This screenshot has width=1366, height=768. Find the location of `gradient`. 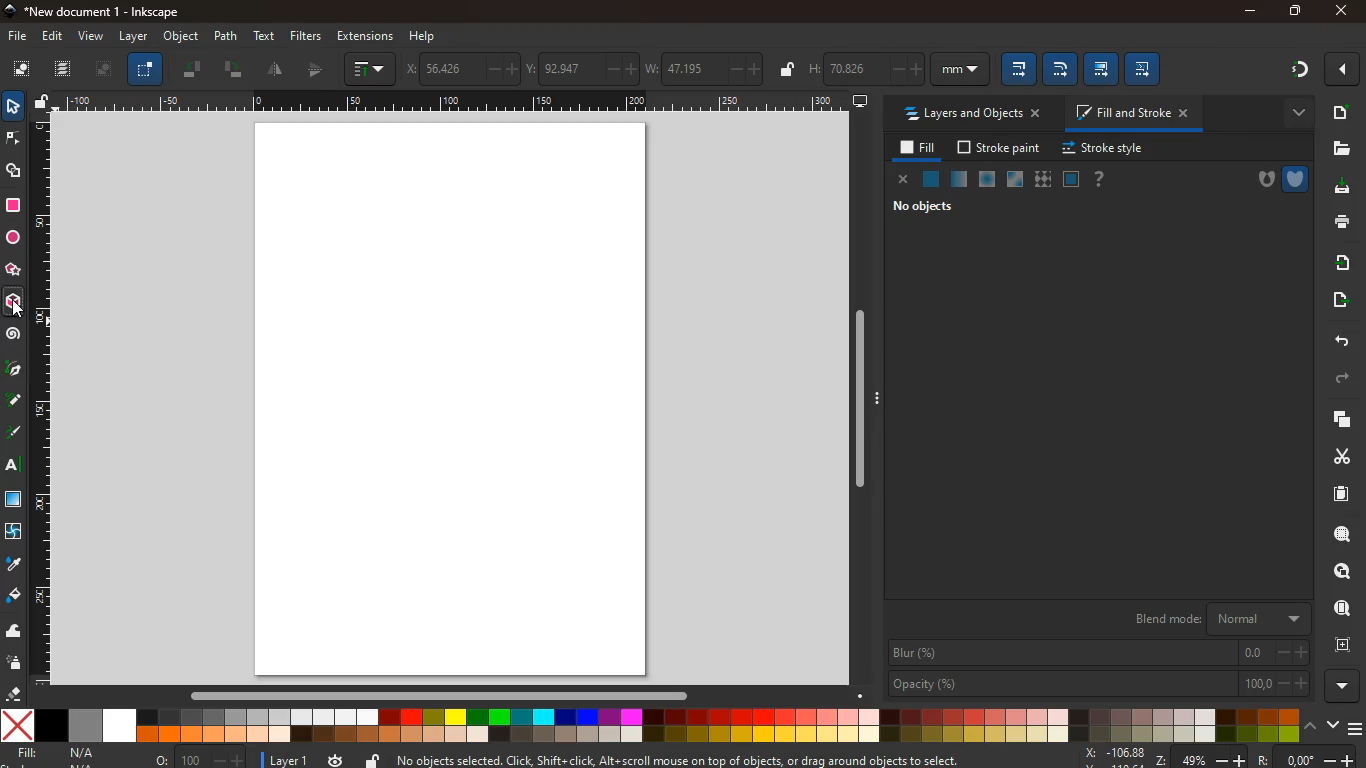

gradient is located at coordinates (1294, 71).